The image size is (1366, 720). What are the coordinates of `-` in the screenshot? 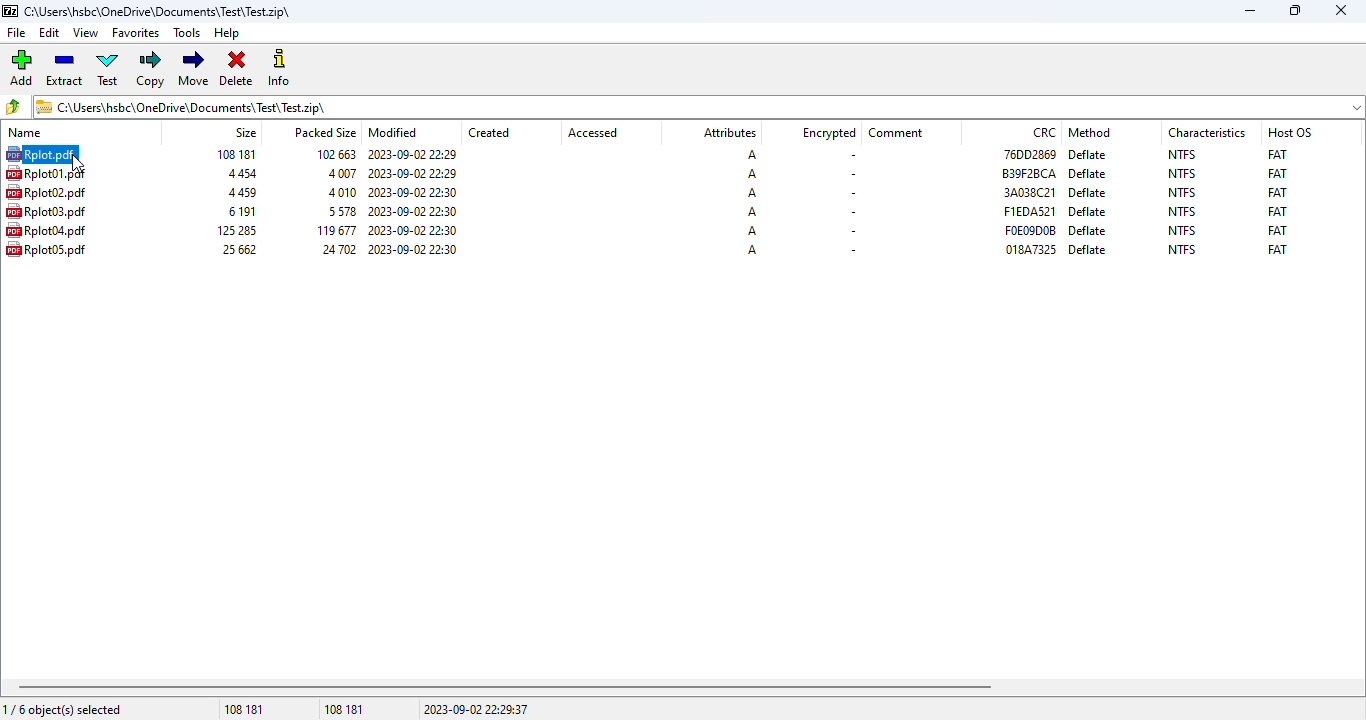 It's located at (851, 251).